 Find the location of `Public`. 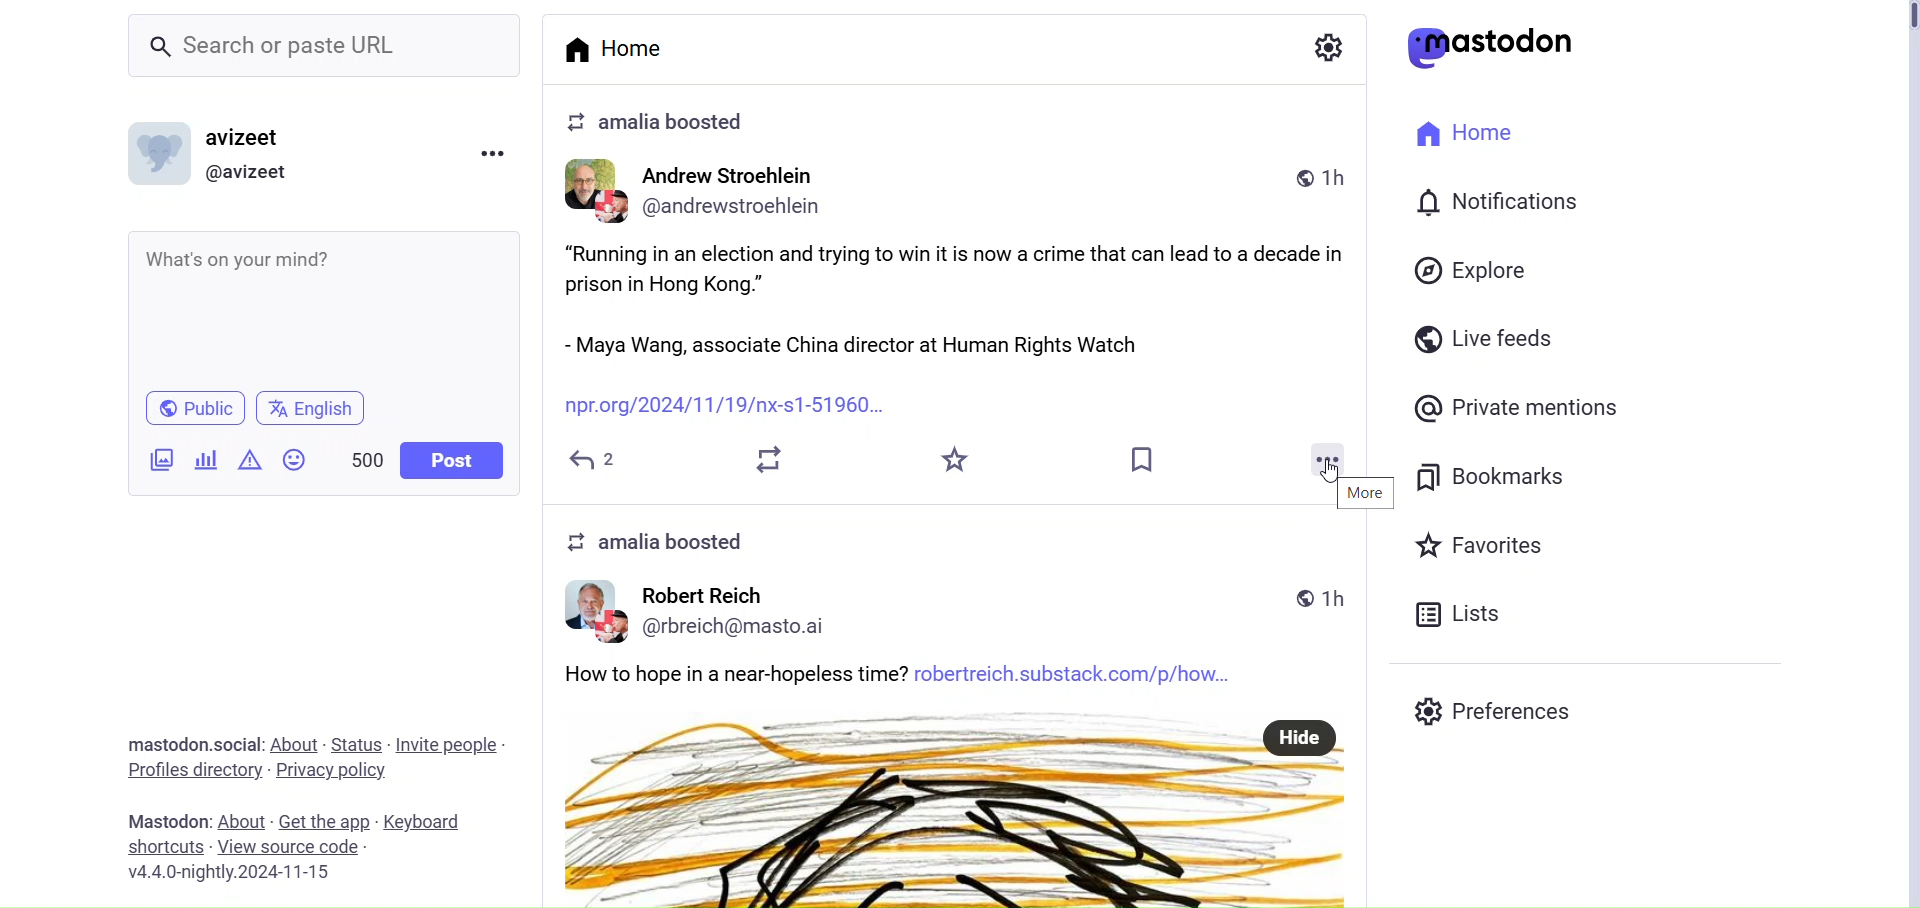

Public is located at coordinates (192, 407).